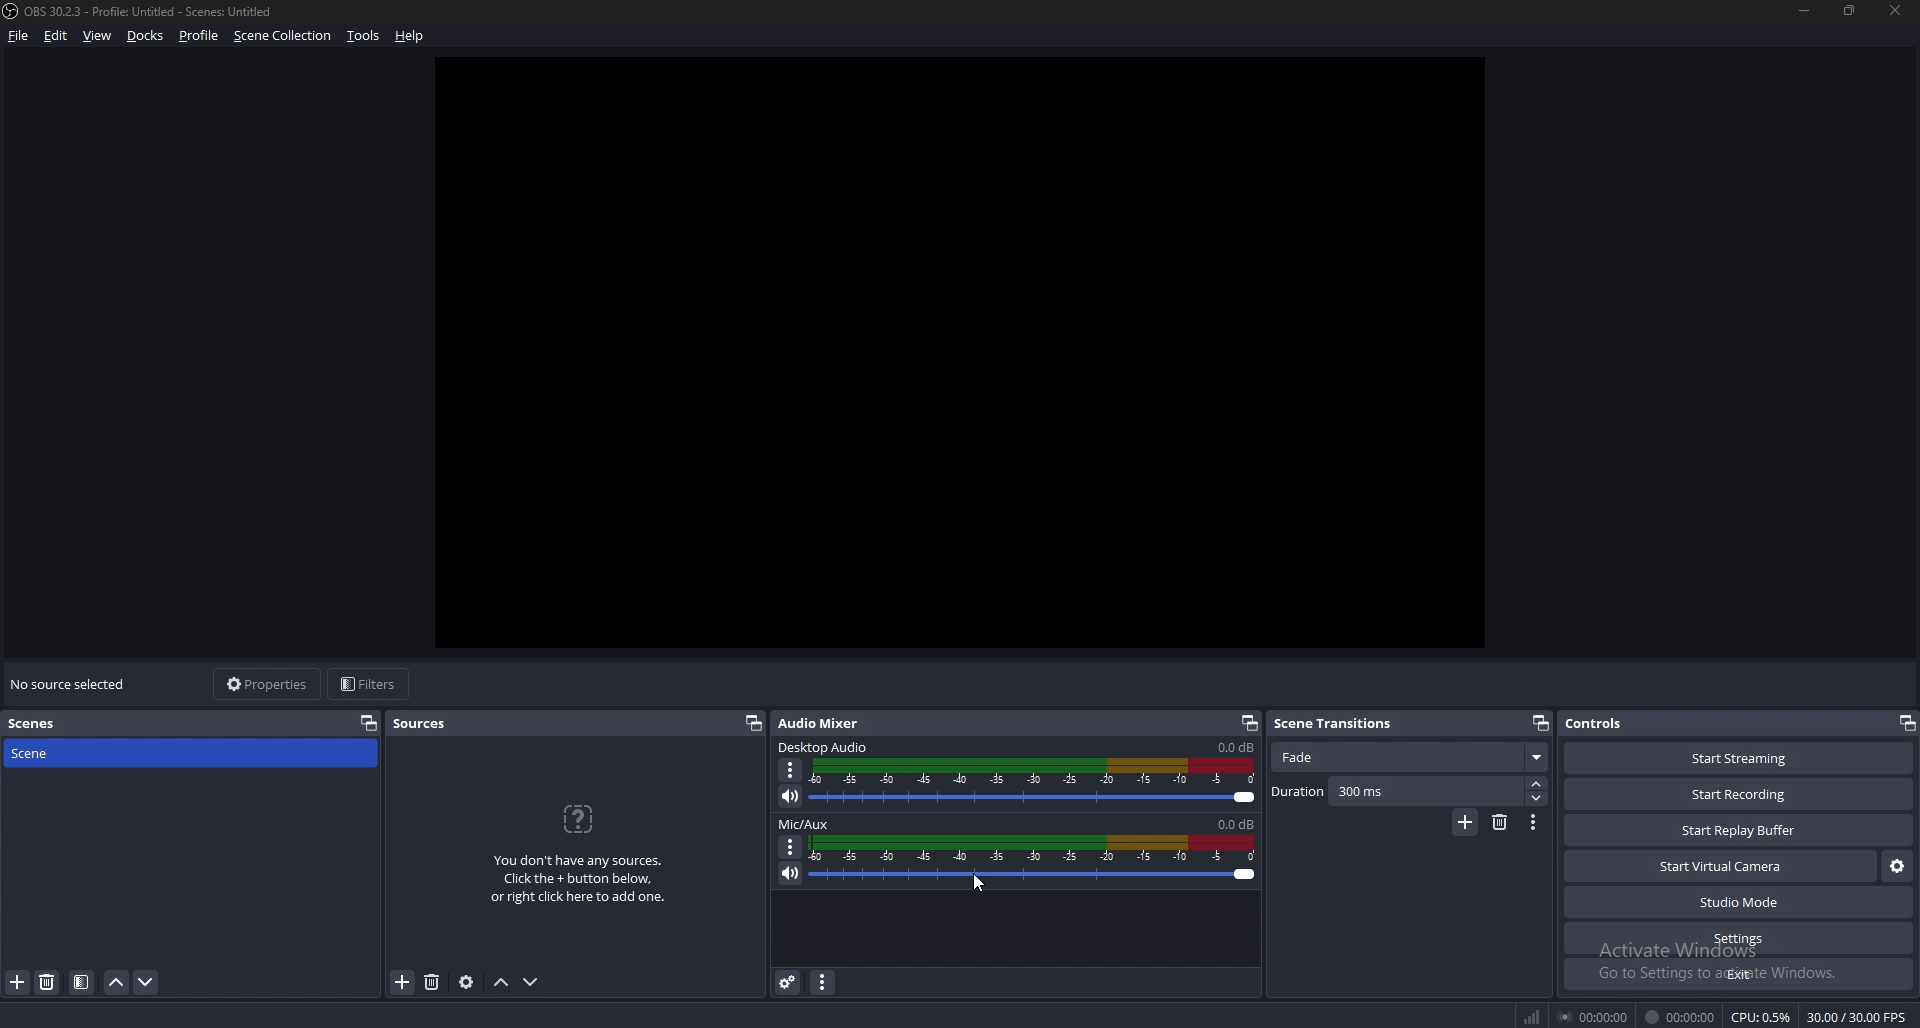 The width and height of the screenshot is (1920, 1028). What do you see at coordinates (1236, 747) in the screenshot?
I see `desktop audio volume` at bounding box center [1236, 747].